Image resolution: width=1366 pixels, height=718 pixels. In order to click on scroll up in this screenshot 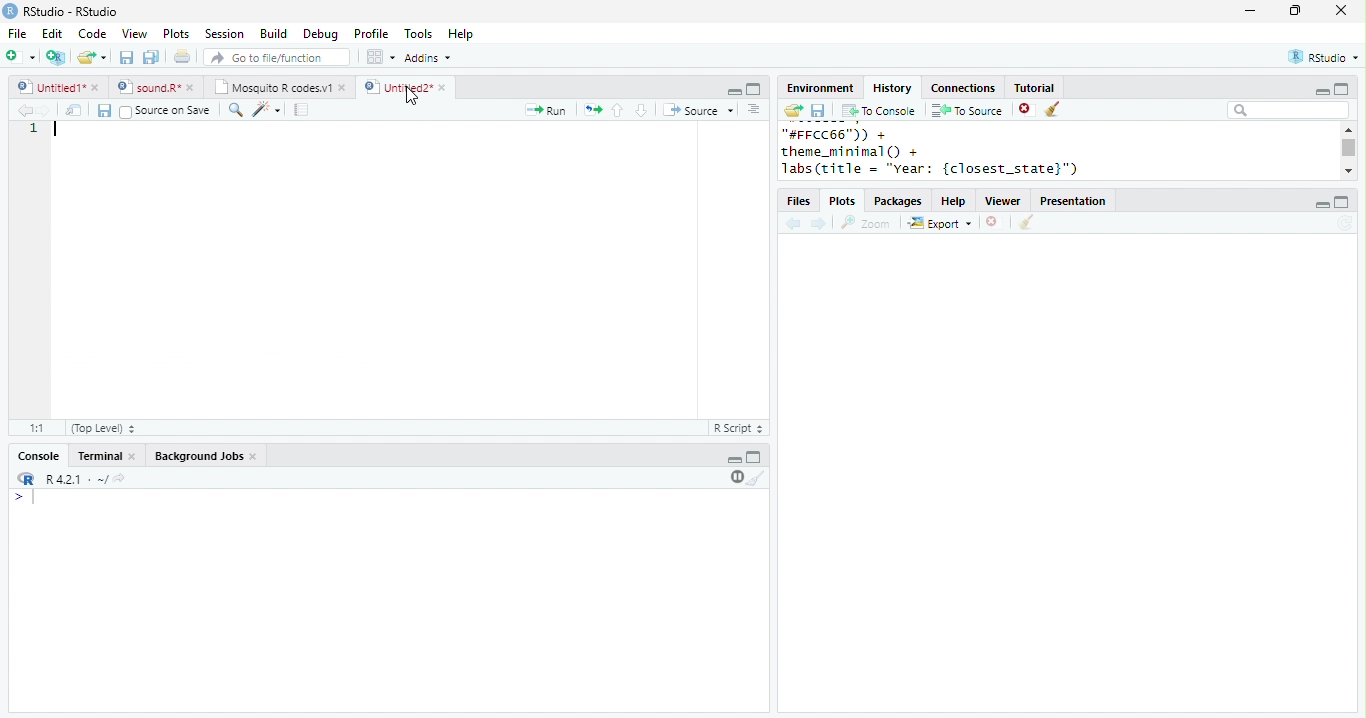, I will do `click(1347, 129)`.